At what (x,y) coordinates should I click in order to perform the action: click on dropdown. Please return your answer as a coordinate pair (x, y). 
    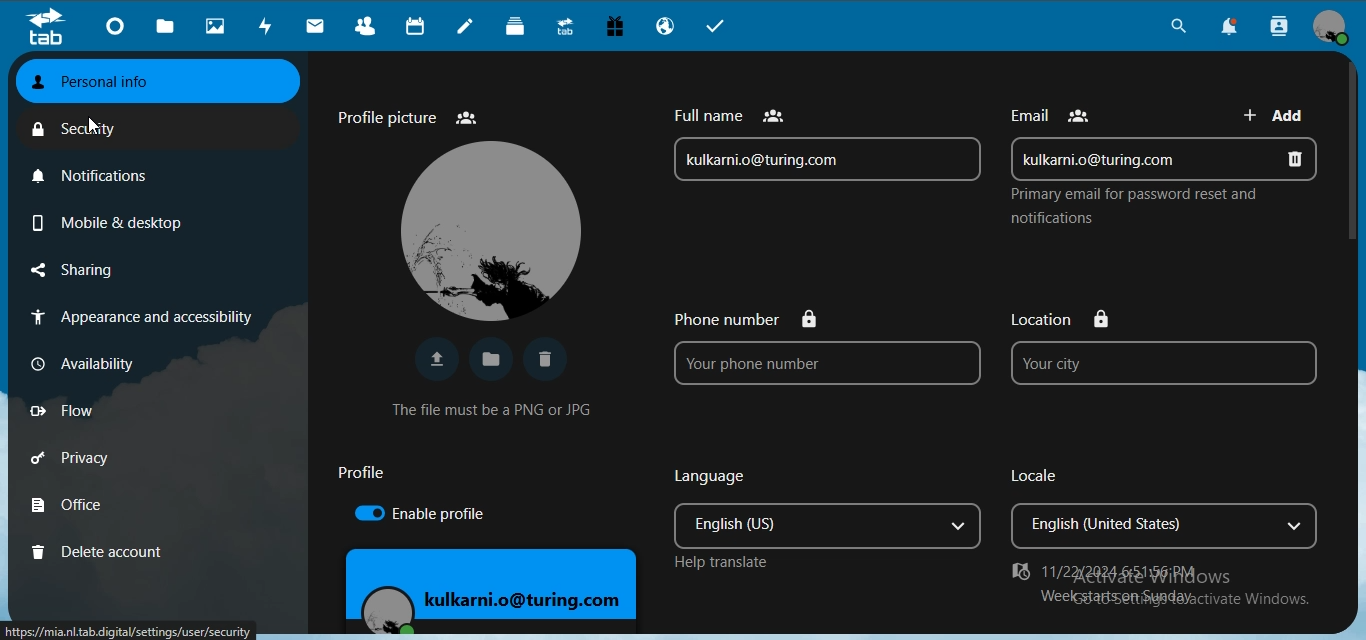
    Looking at the image, I should click on (957, 526).